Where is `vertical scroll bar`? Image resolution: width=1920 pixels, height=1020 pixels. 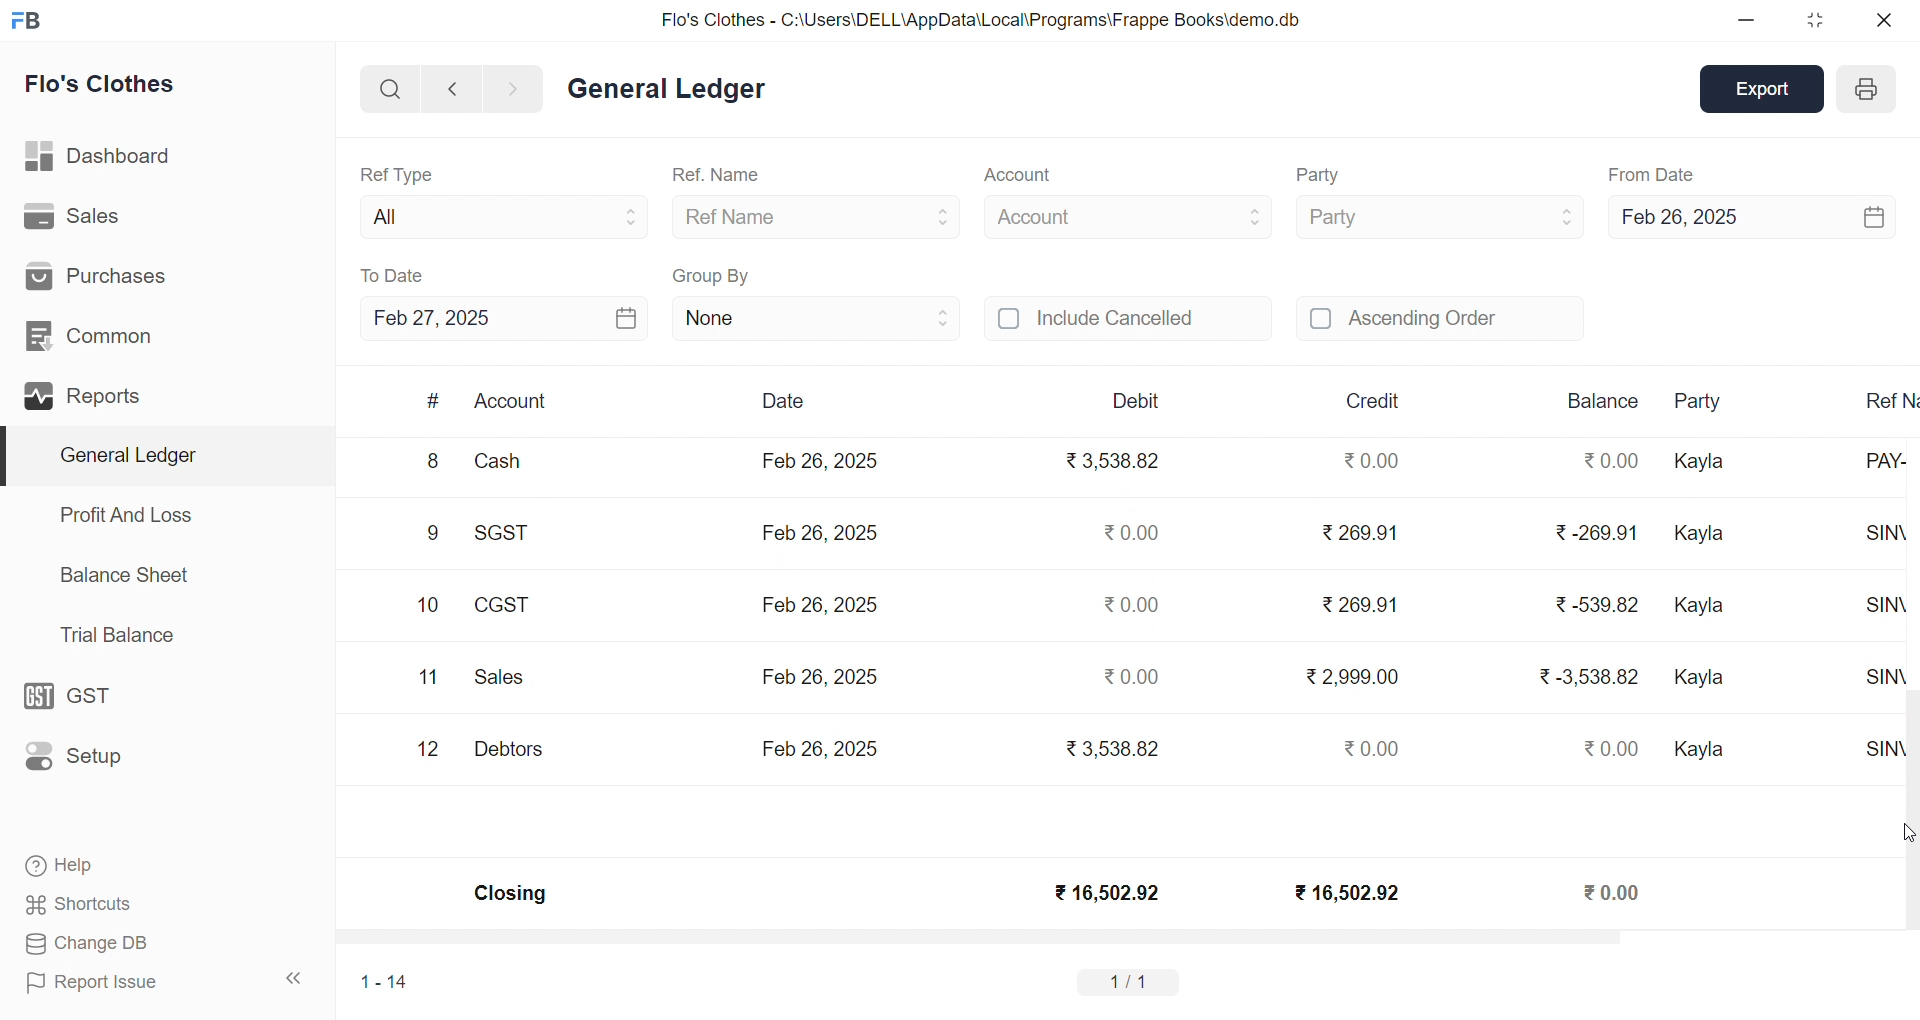
vertical scroll bar is located at coordinates (1908, 685).